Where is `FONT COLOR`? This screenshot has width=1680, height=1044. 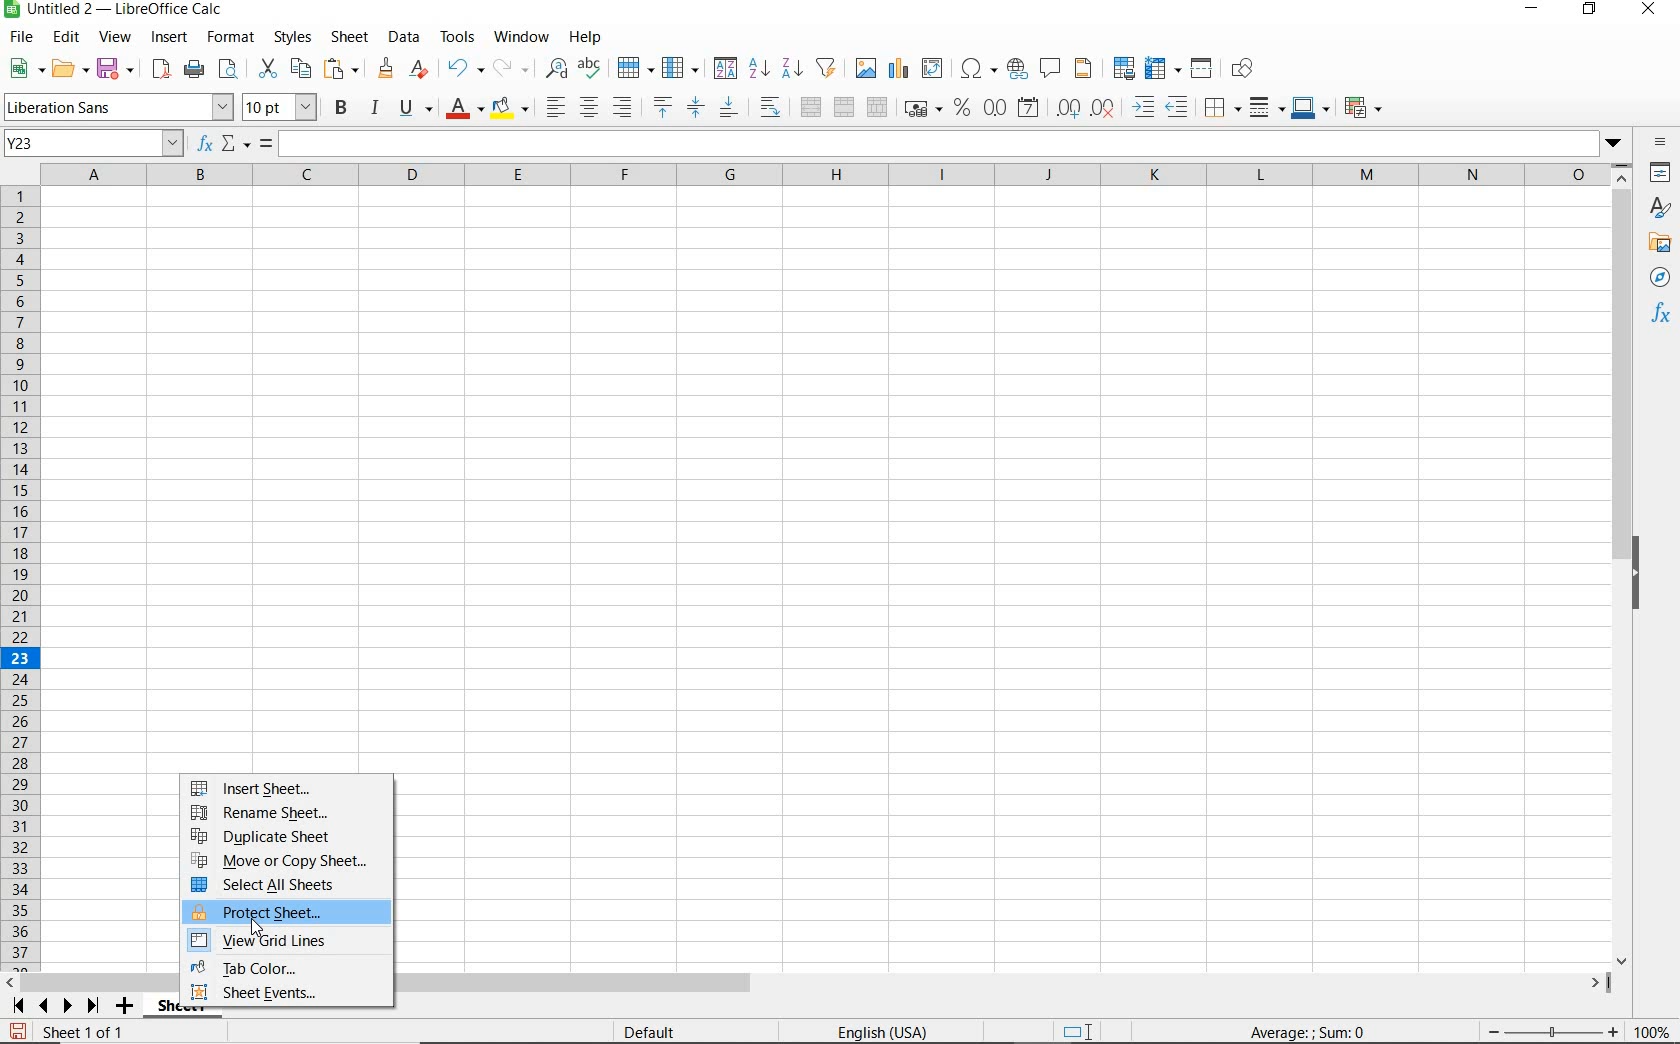
FONT COLOR is located at coordinates (464, 110).